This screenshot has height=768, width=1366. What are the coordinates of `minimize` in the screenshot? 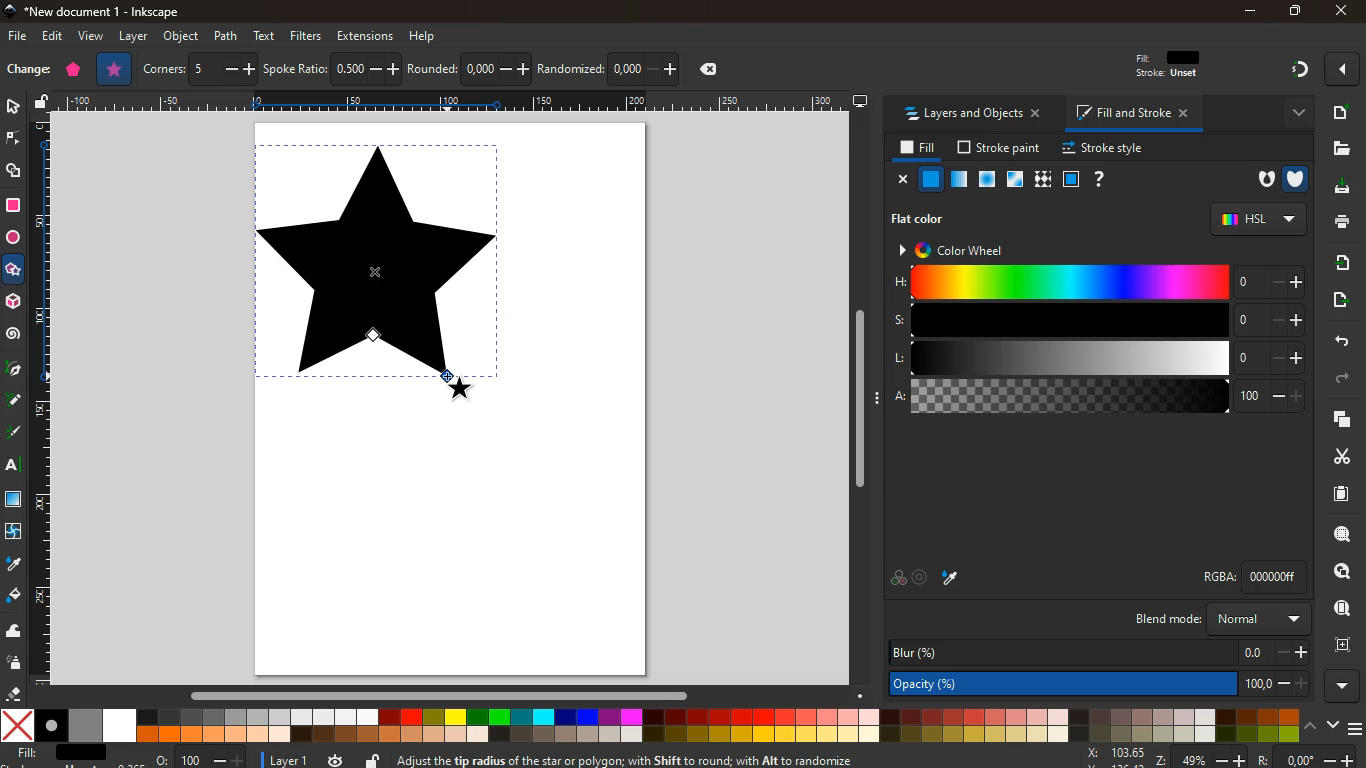 It's located at (1251, 12).